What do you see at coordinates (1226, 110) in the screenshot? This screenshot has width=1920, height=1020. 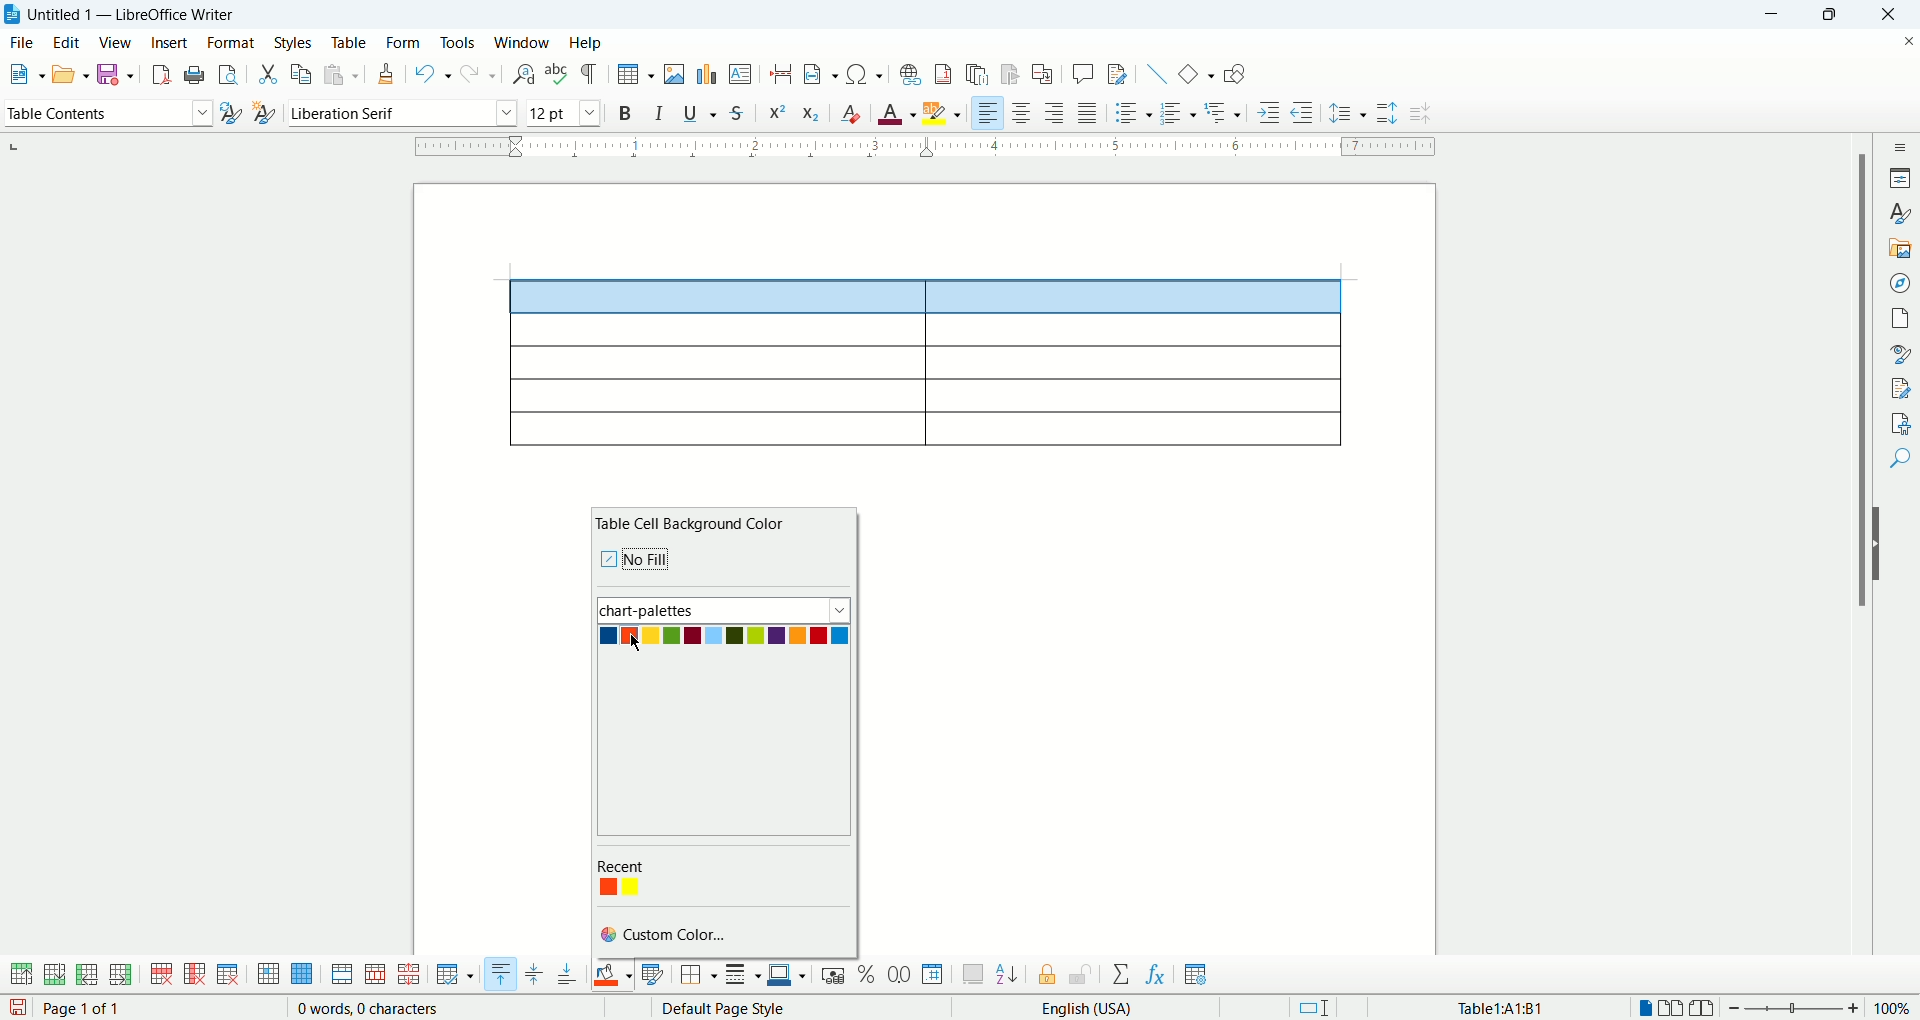 I see `` at bounding box center [1226, 110].